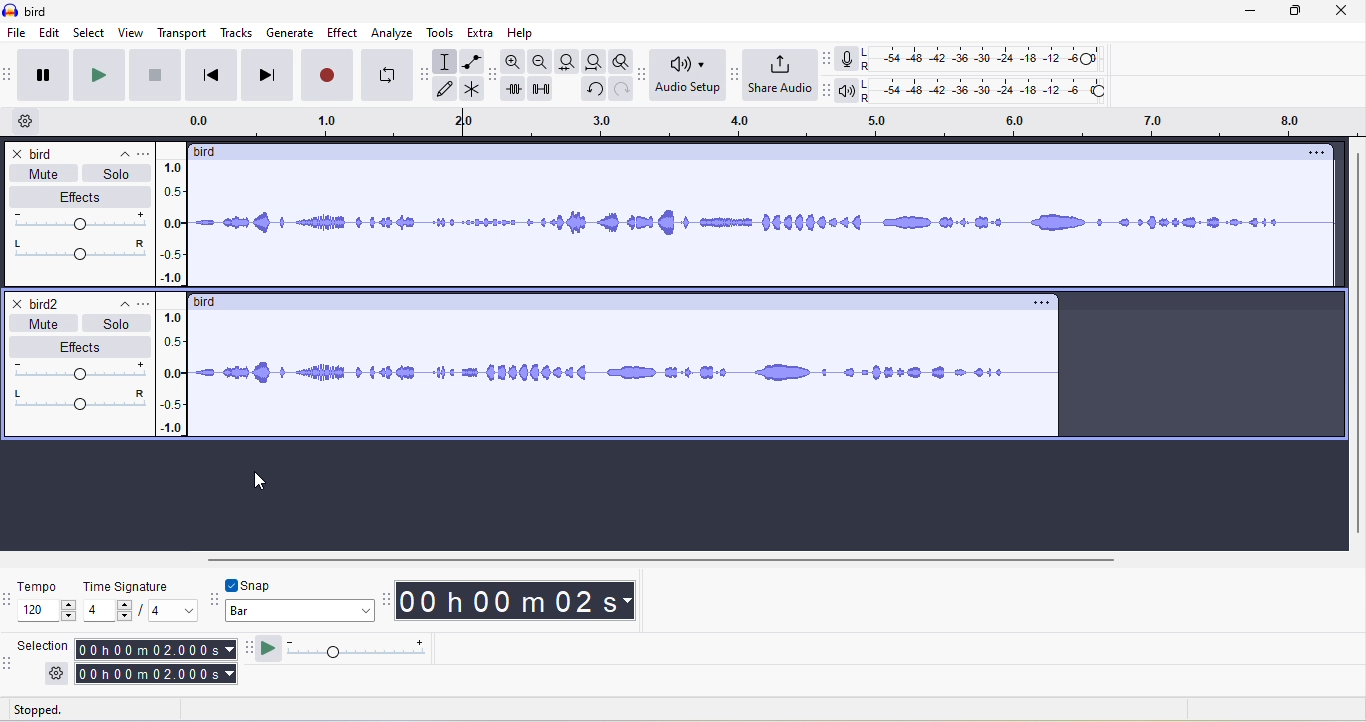 This screenshot has width=1366, height=722. I want to click on audacity snapping toolbar, so click(213, 602).